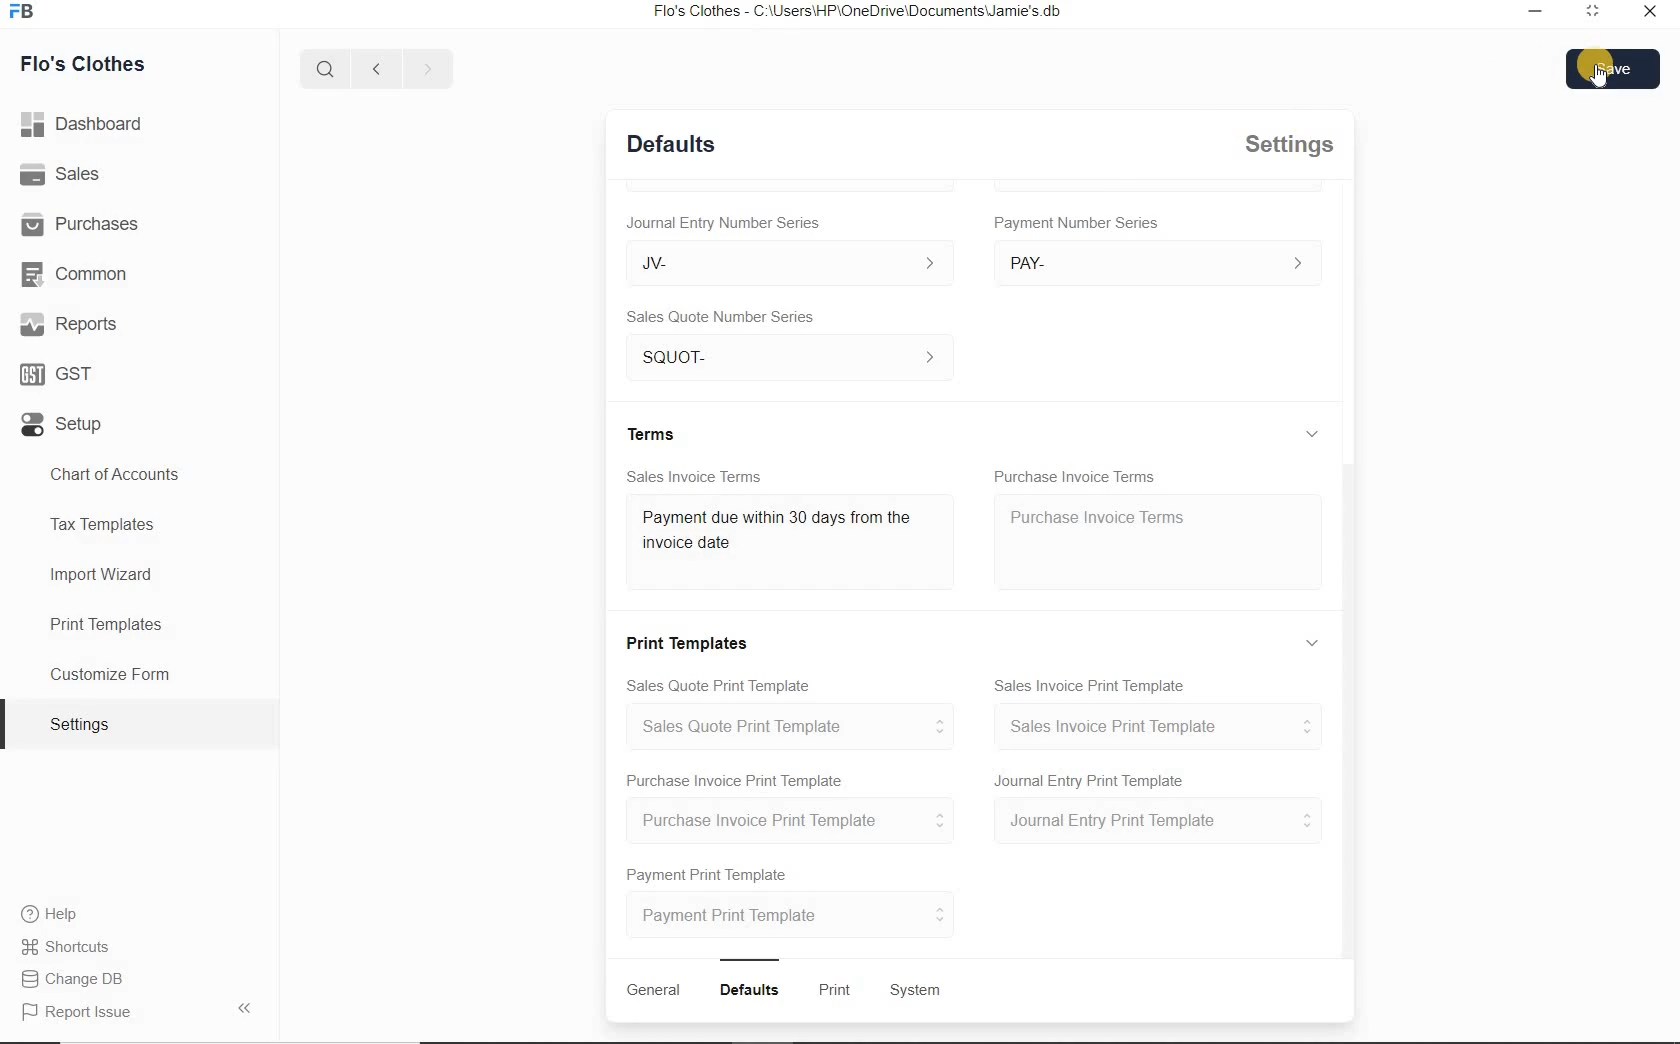 The image size is (1680, 1044). I want to click on Print Templates, so click(684, 642).